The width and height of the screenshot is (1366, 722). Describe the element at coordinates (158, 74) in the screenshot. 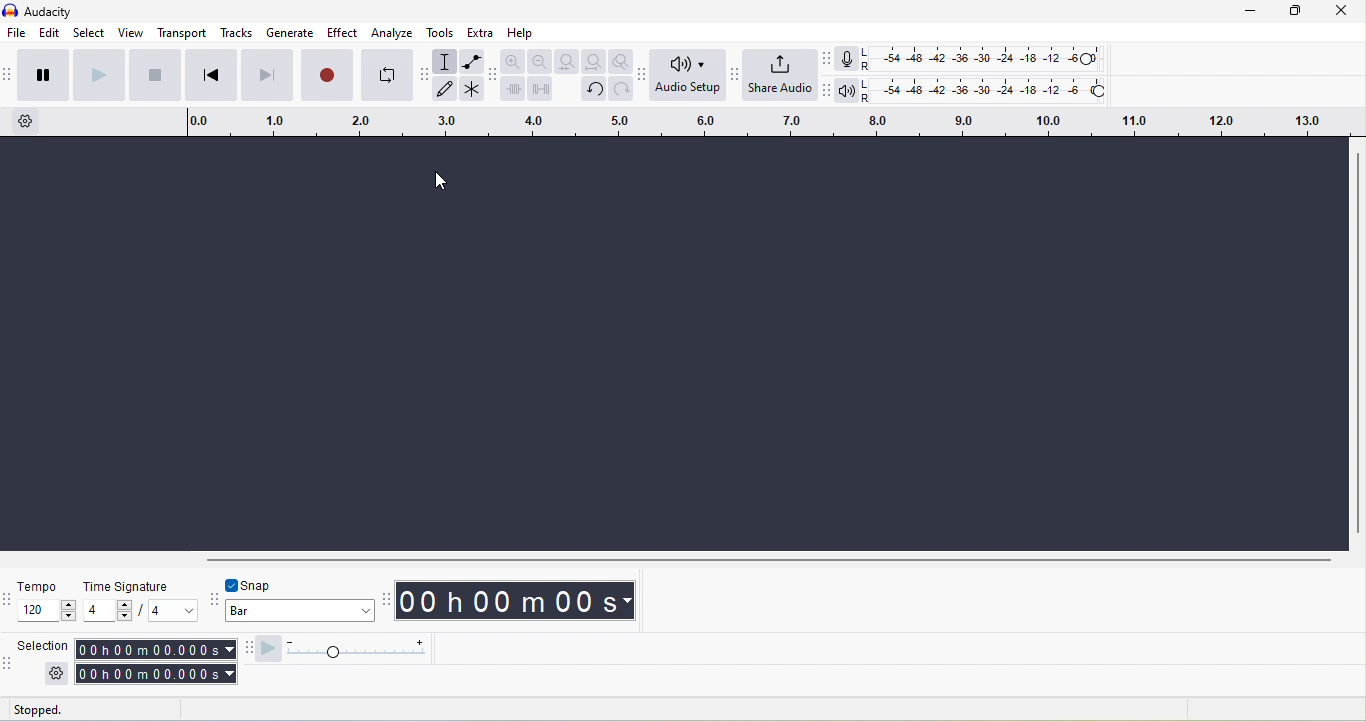

I see `stop` at that location.